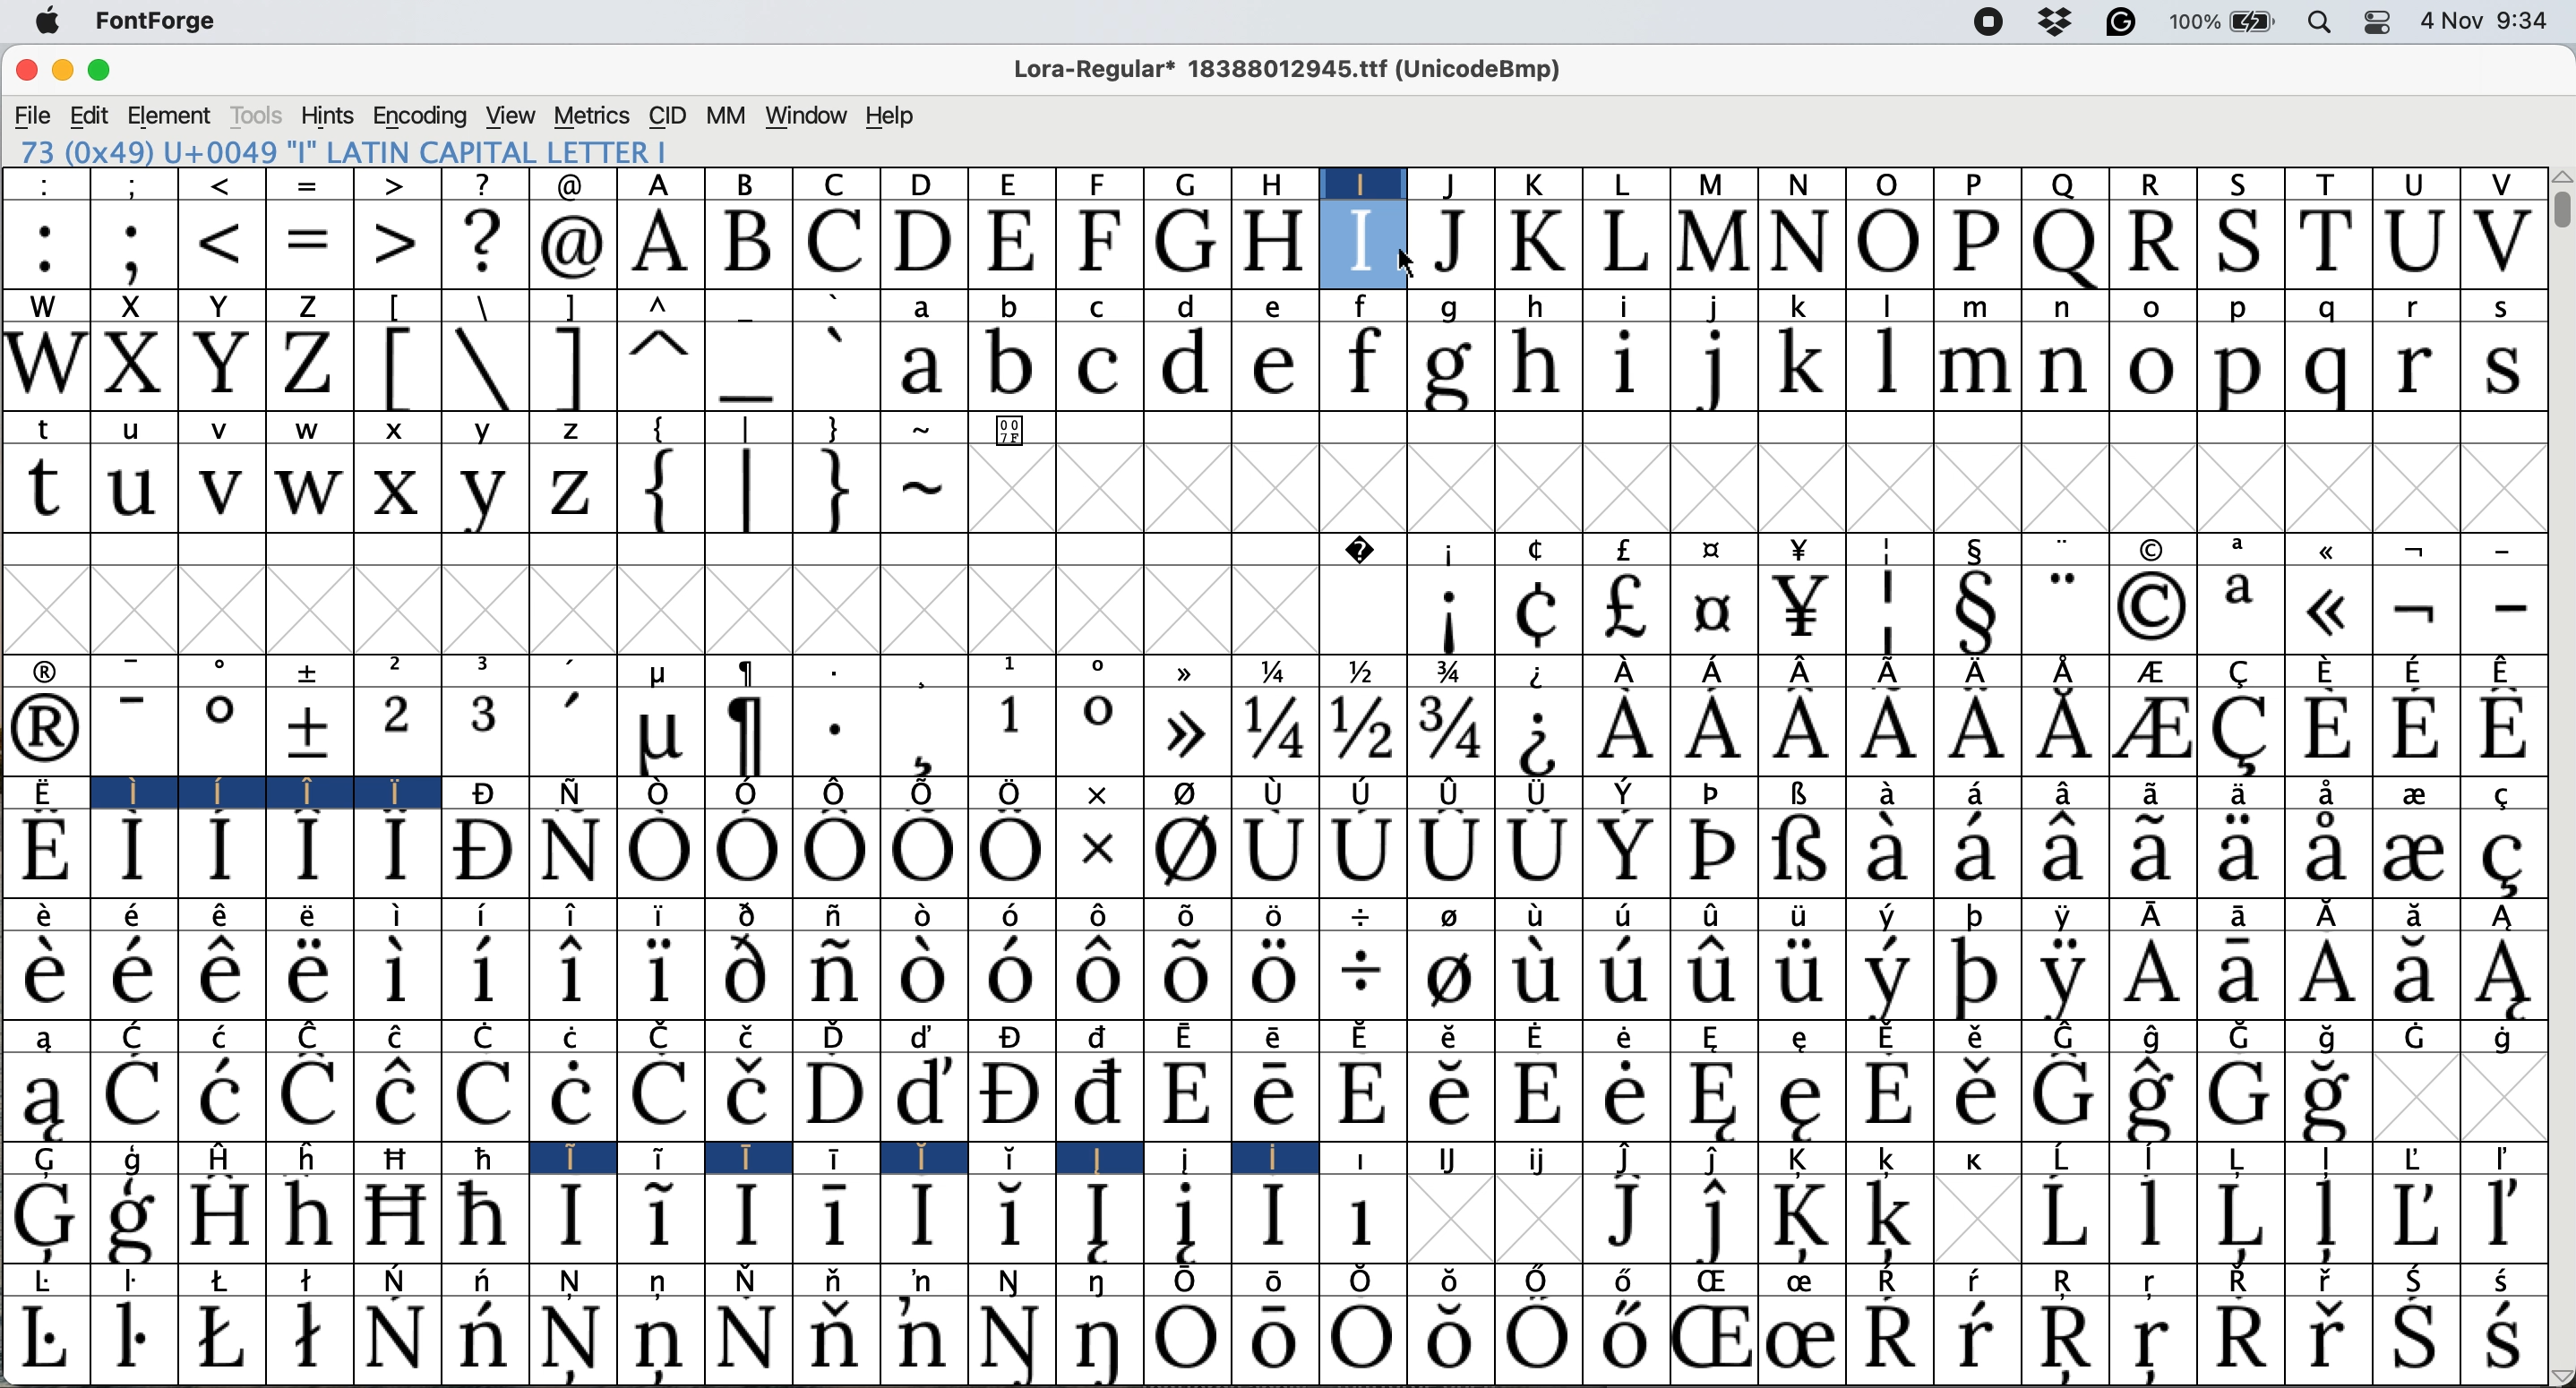 This screenshot has height=1388, width=2576. What do you see at coordinates (133, 1034) in the screenshot?
I see `C` at bounding box center [133, 1034].